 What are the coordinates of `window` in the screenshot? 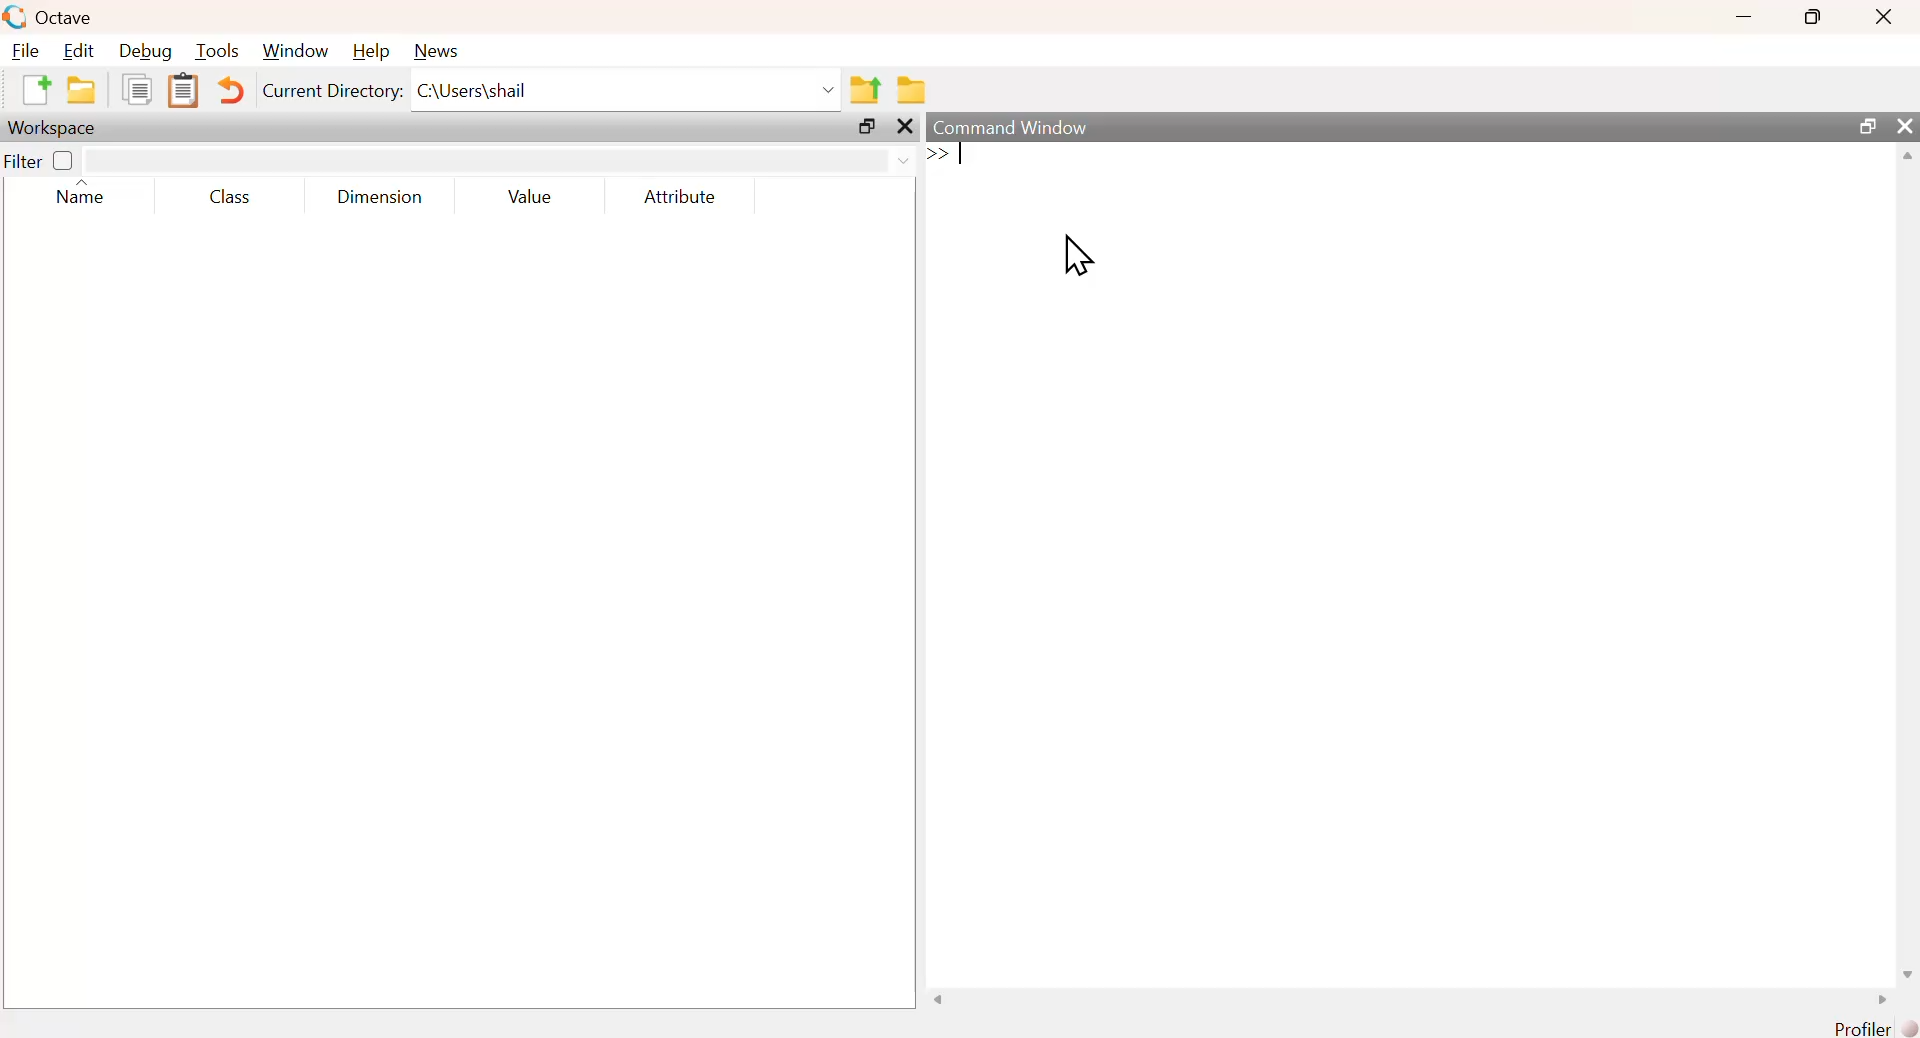 It's located at (295, 52).